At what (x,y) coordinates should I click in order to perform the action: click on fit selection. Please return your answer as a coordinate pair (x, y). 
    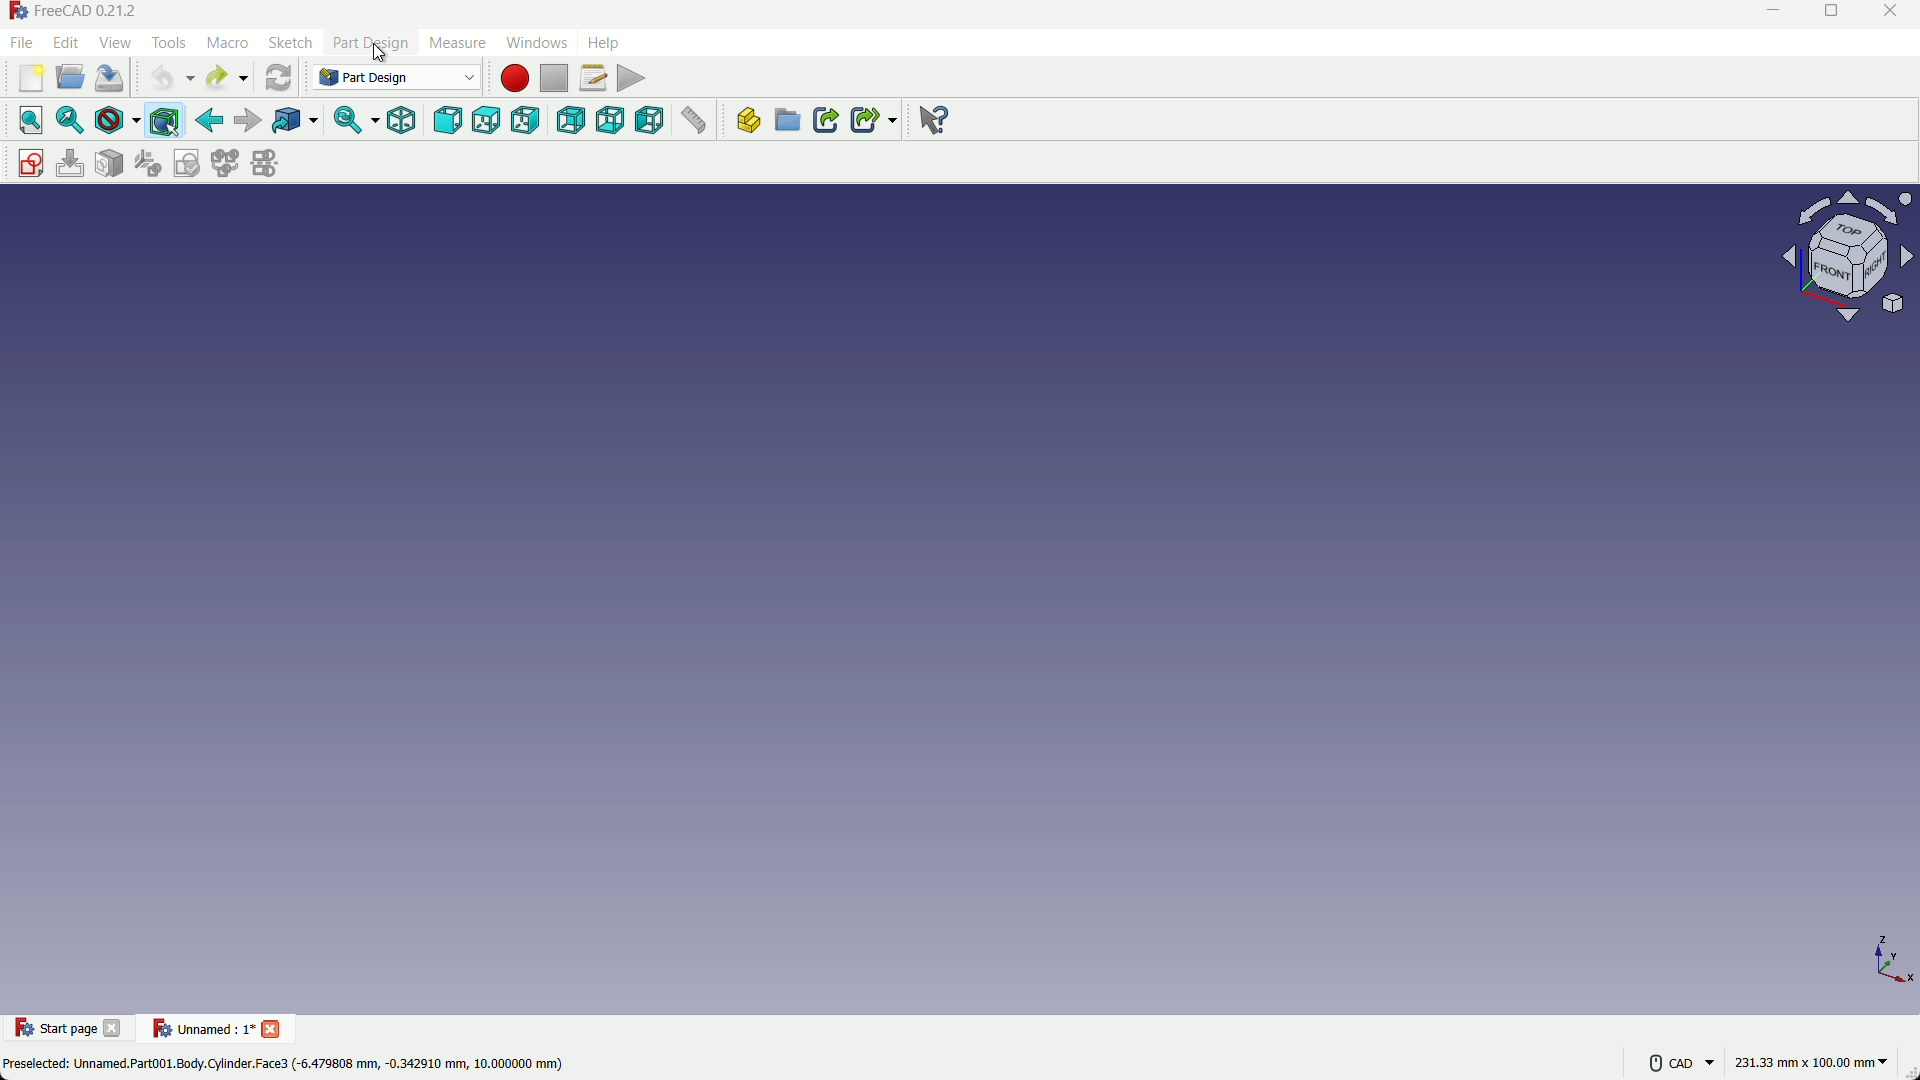
    Looking at the image, I should click on (72, 122).